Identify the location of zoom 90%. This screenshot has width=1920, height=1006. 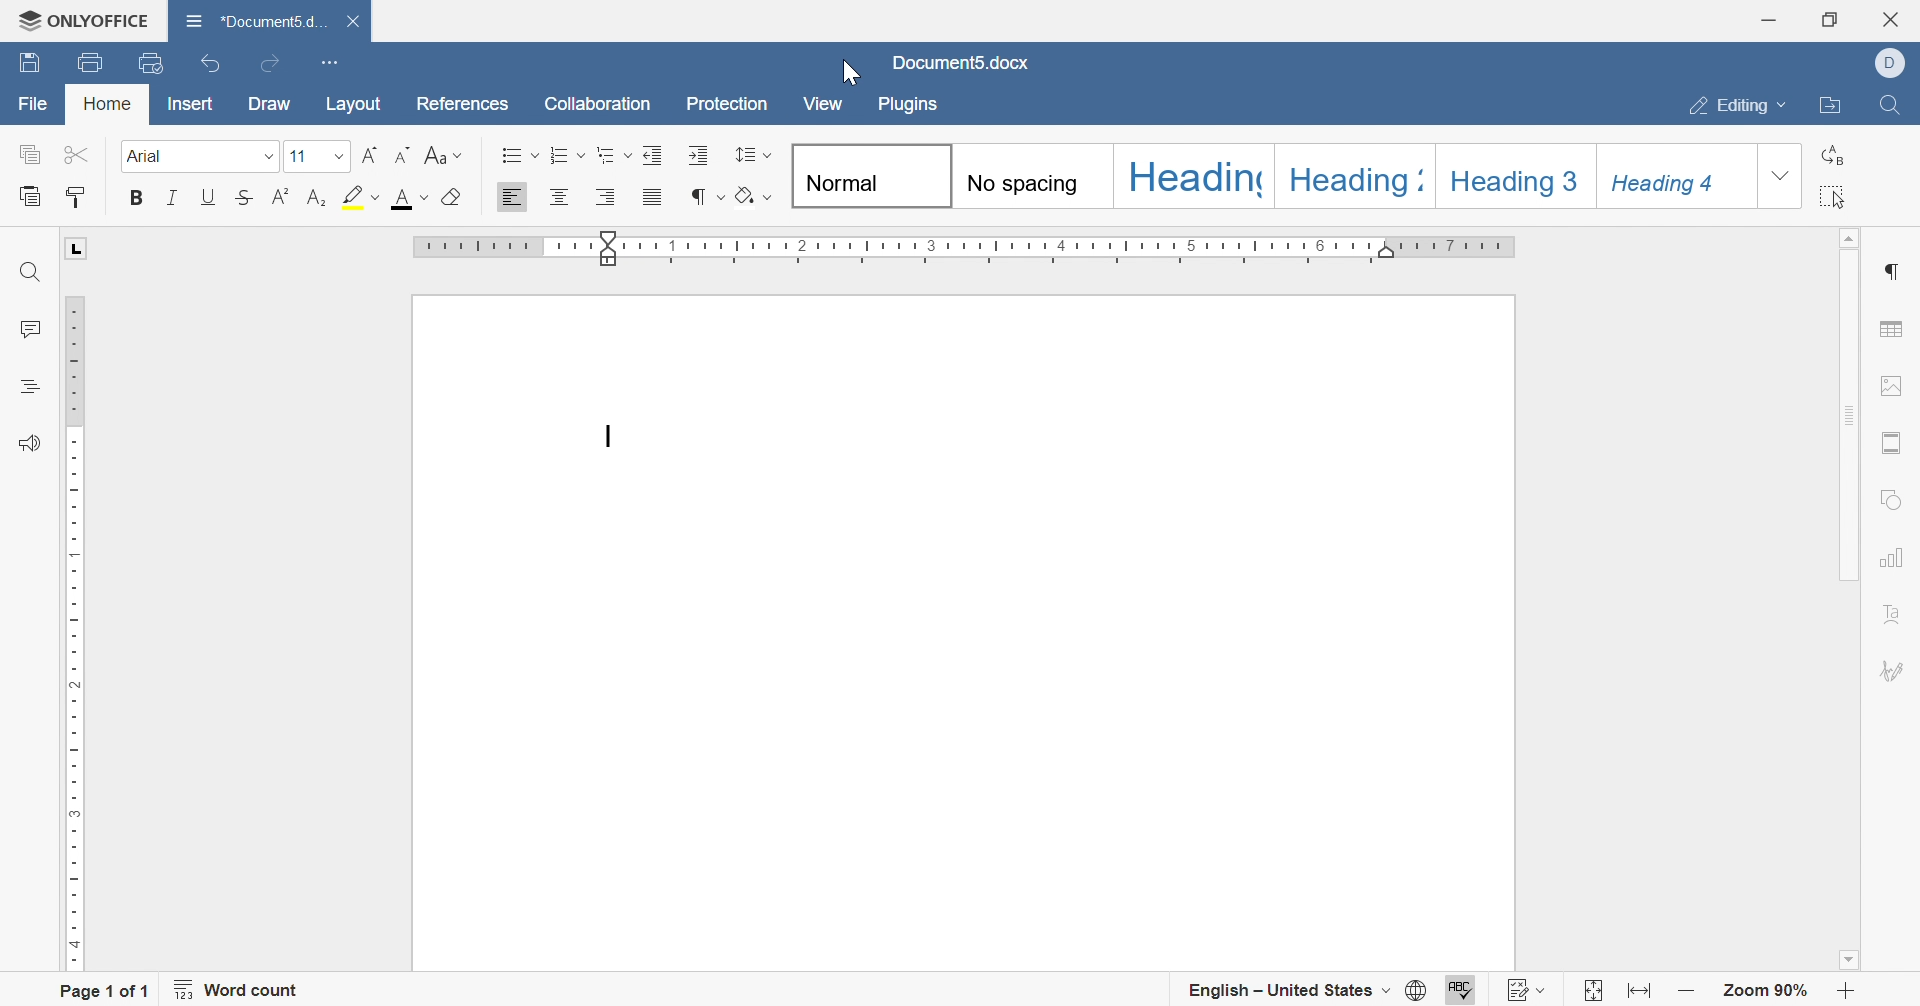
(1767, 992).